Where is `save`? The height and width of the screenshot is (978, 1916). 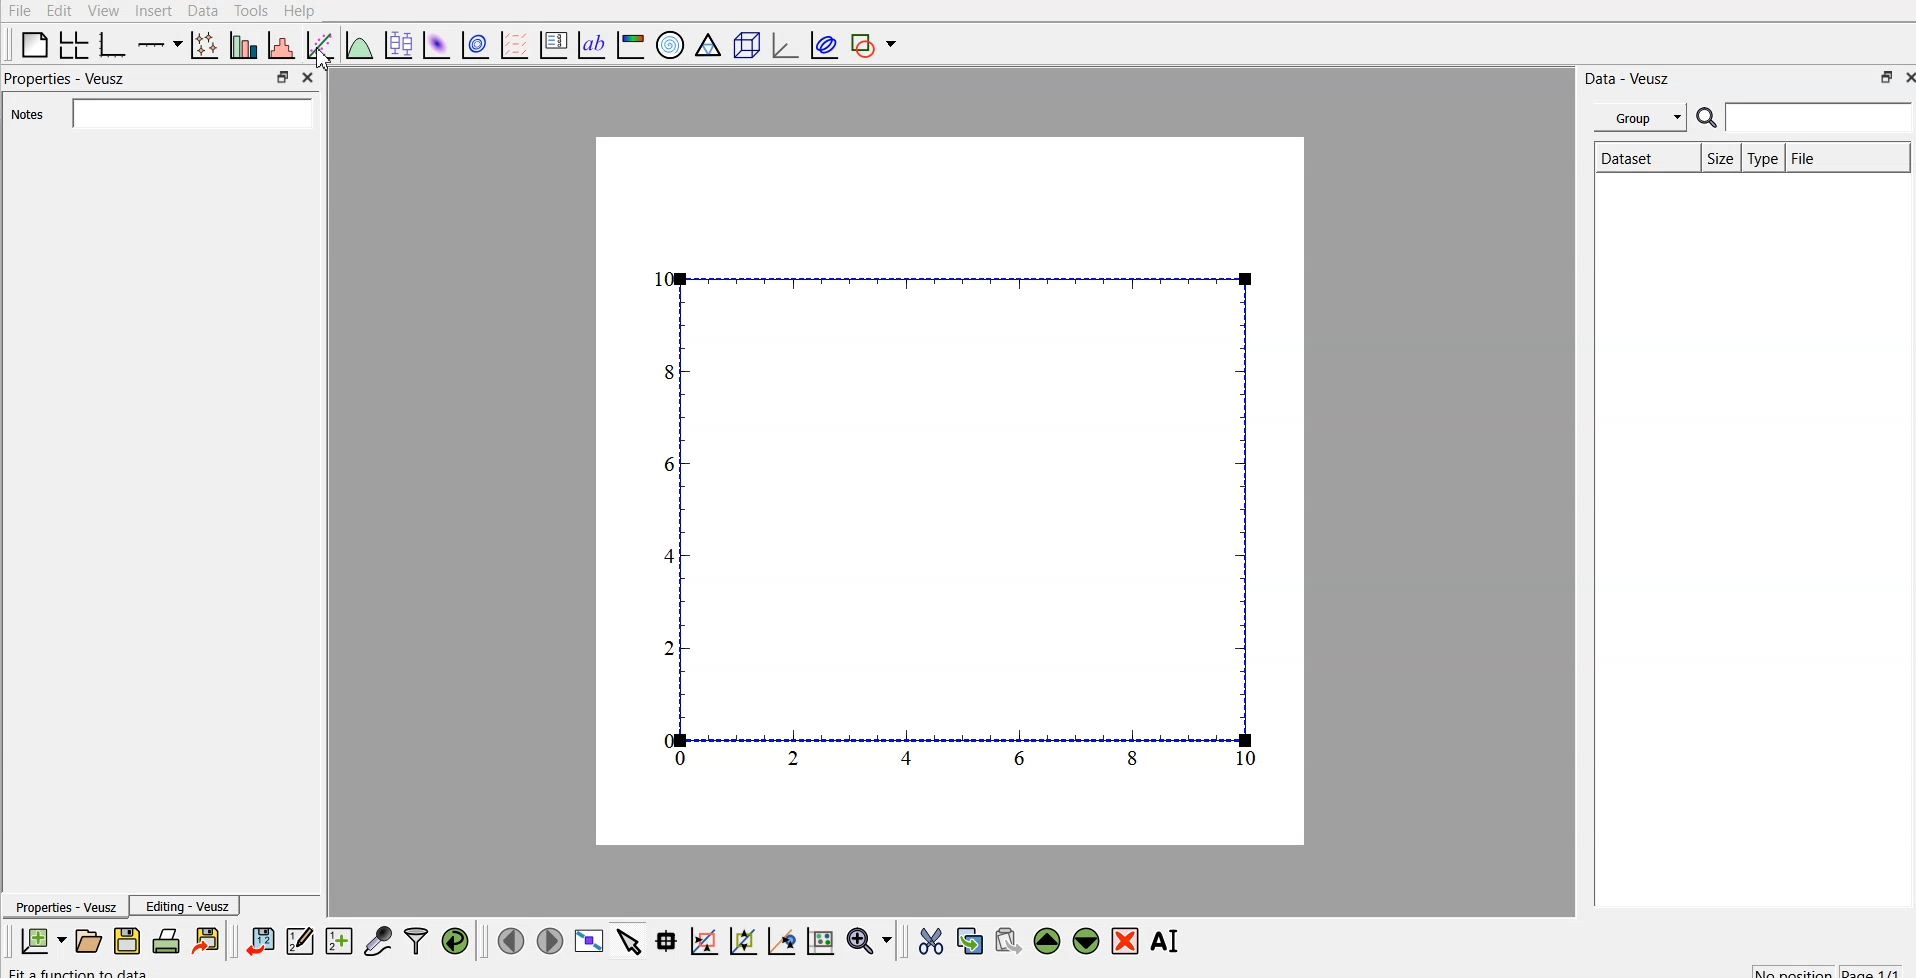
save is located at coordinates (127, 943).